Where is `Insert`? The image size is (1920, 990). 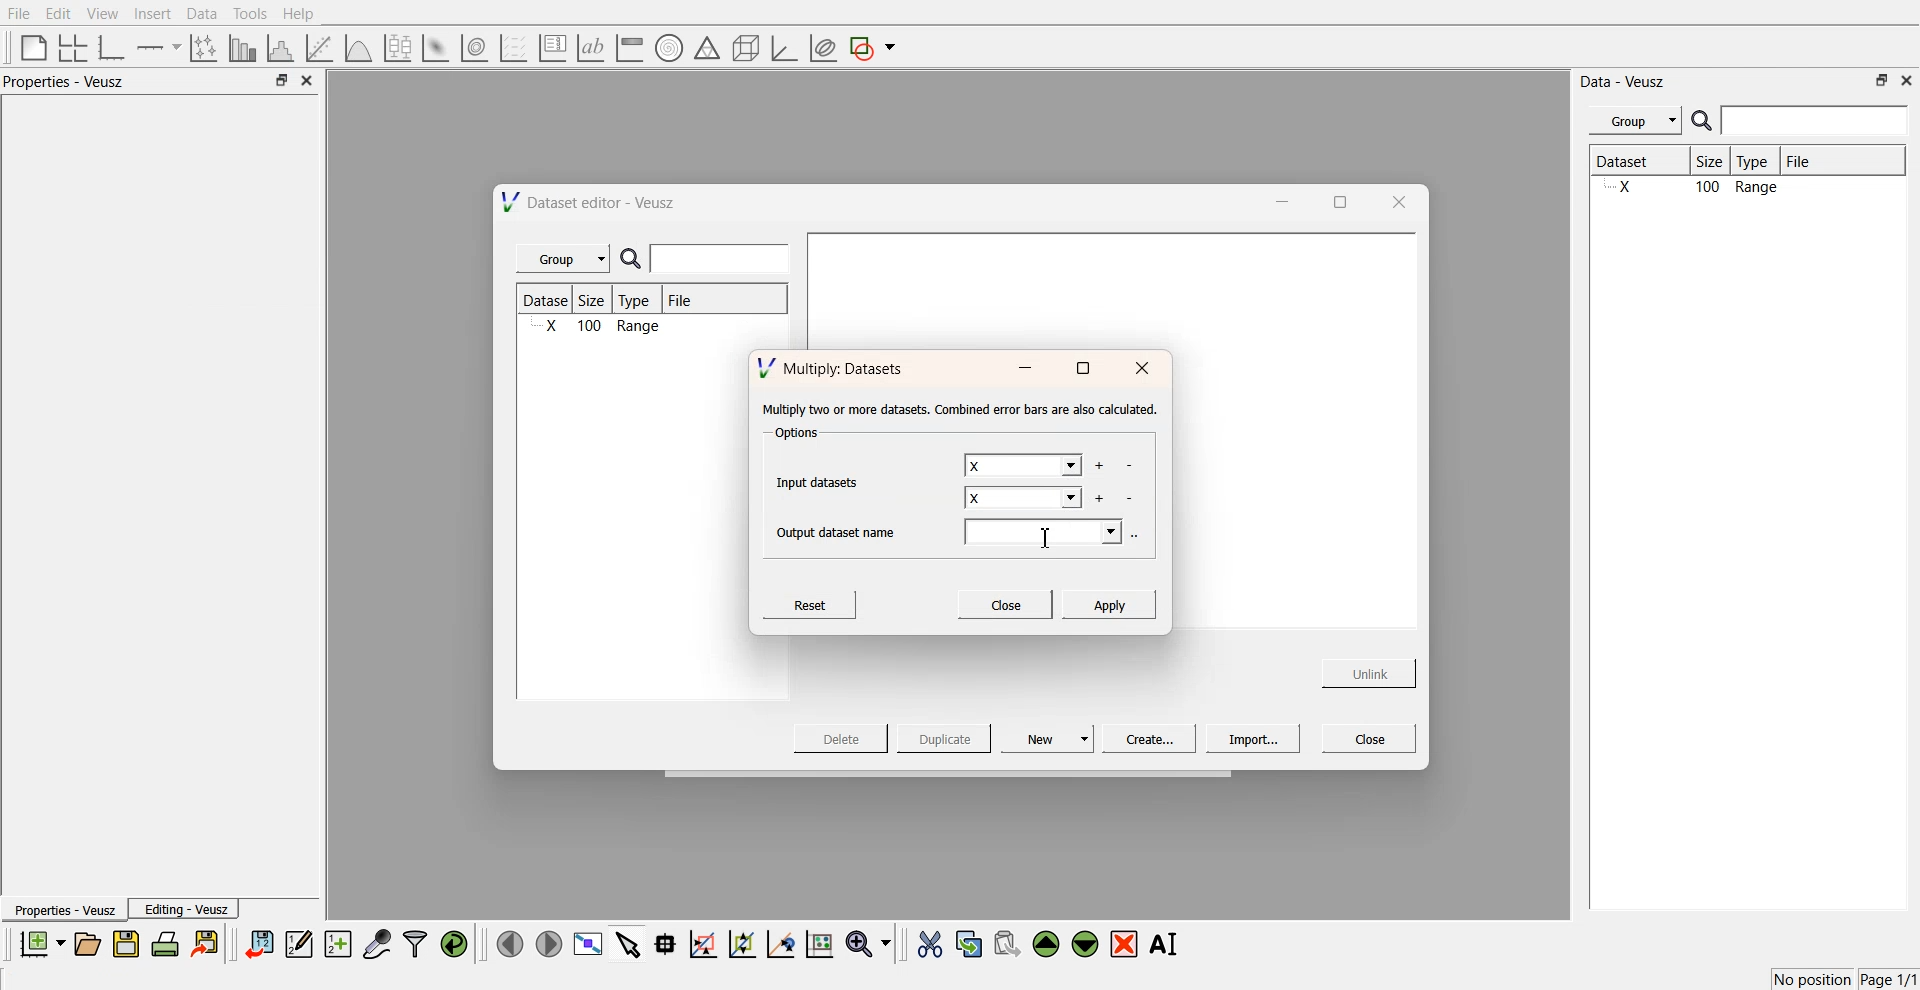 Insert is located at coordinates (150, 14).